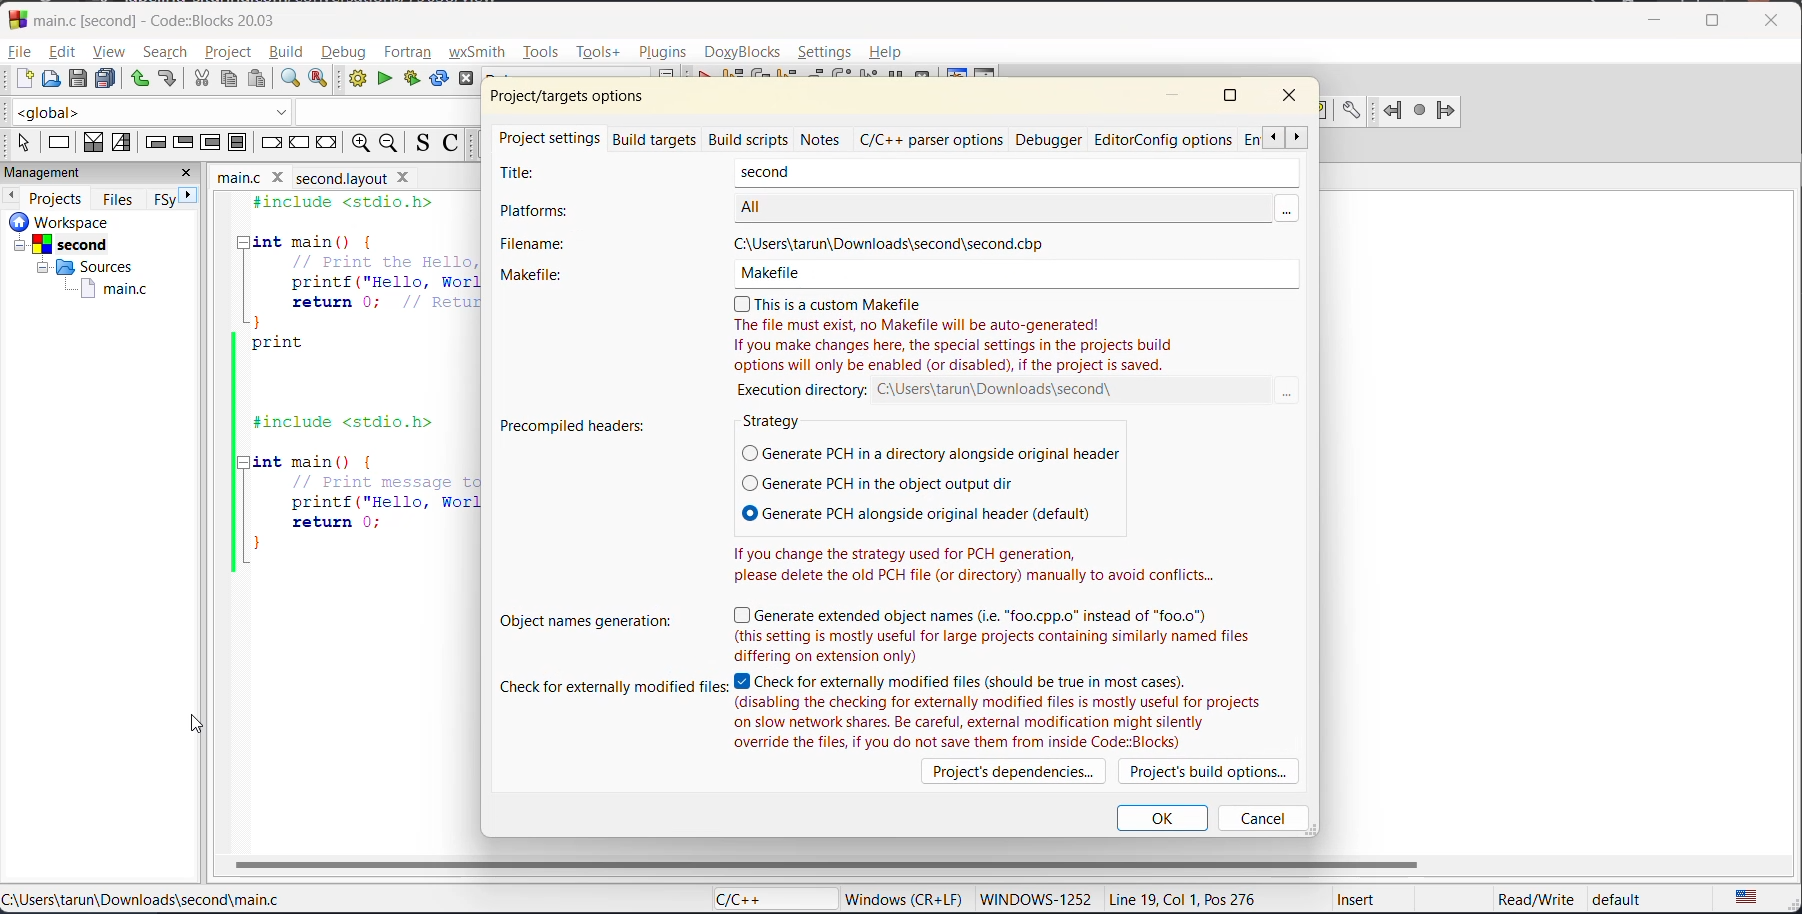 The height and width of the screenshot is (914, 1802). Describe the element at coordinates (49, 80) in the screenshot. I see `open` at that location.